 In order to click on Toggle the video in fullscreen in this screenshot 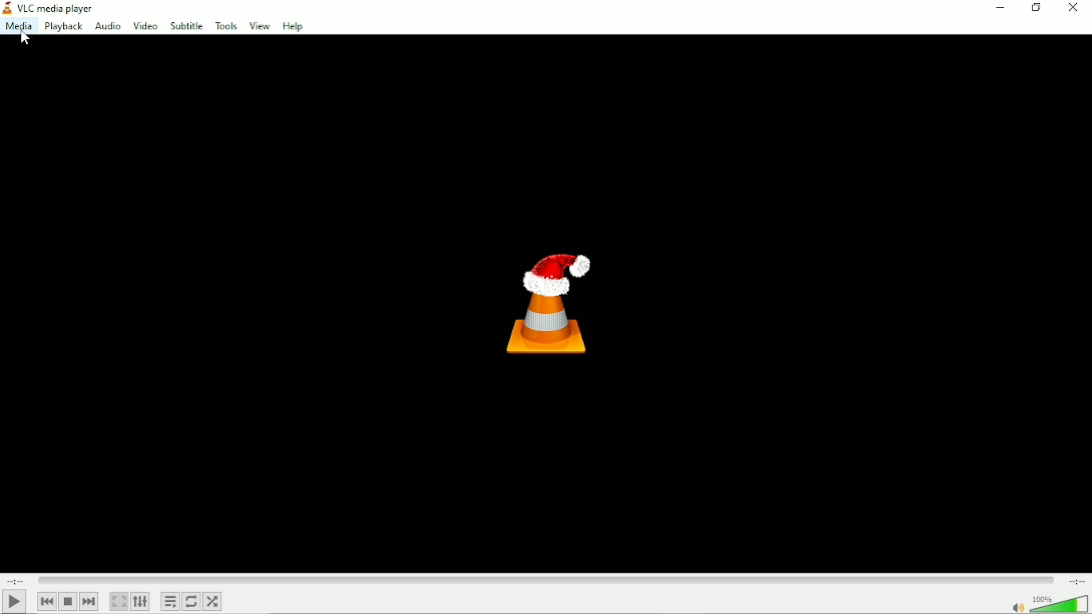, I will do `click(118, 601)`.